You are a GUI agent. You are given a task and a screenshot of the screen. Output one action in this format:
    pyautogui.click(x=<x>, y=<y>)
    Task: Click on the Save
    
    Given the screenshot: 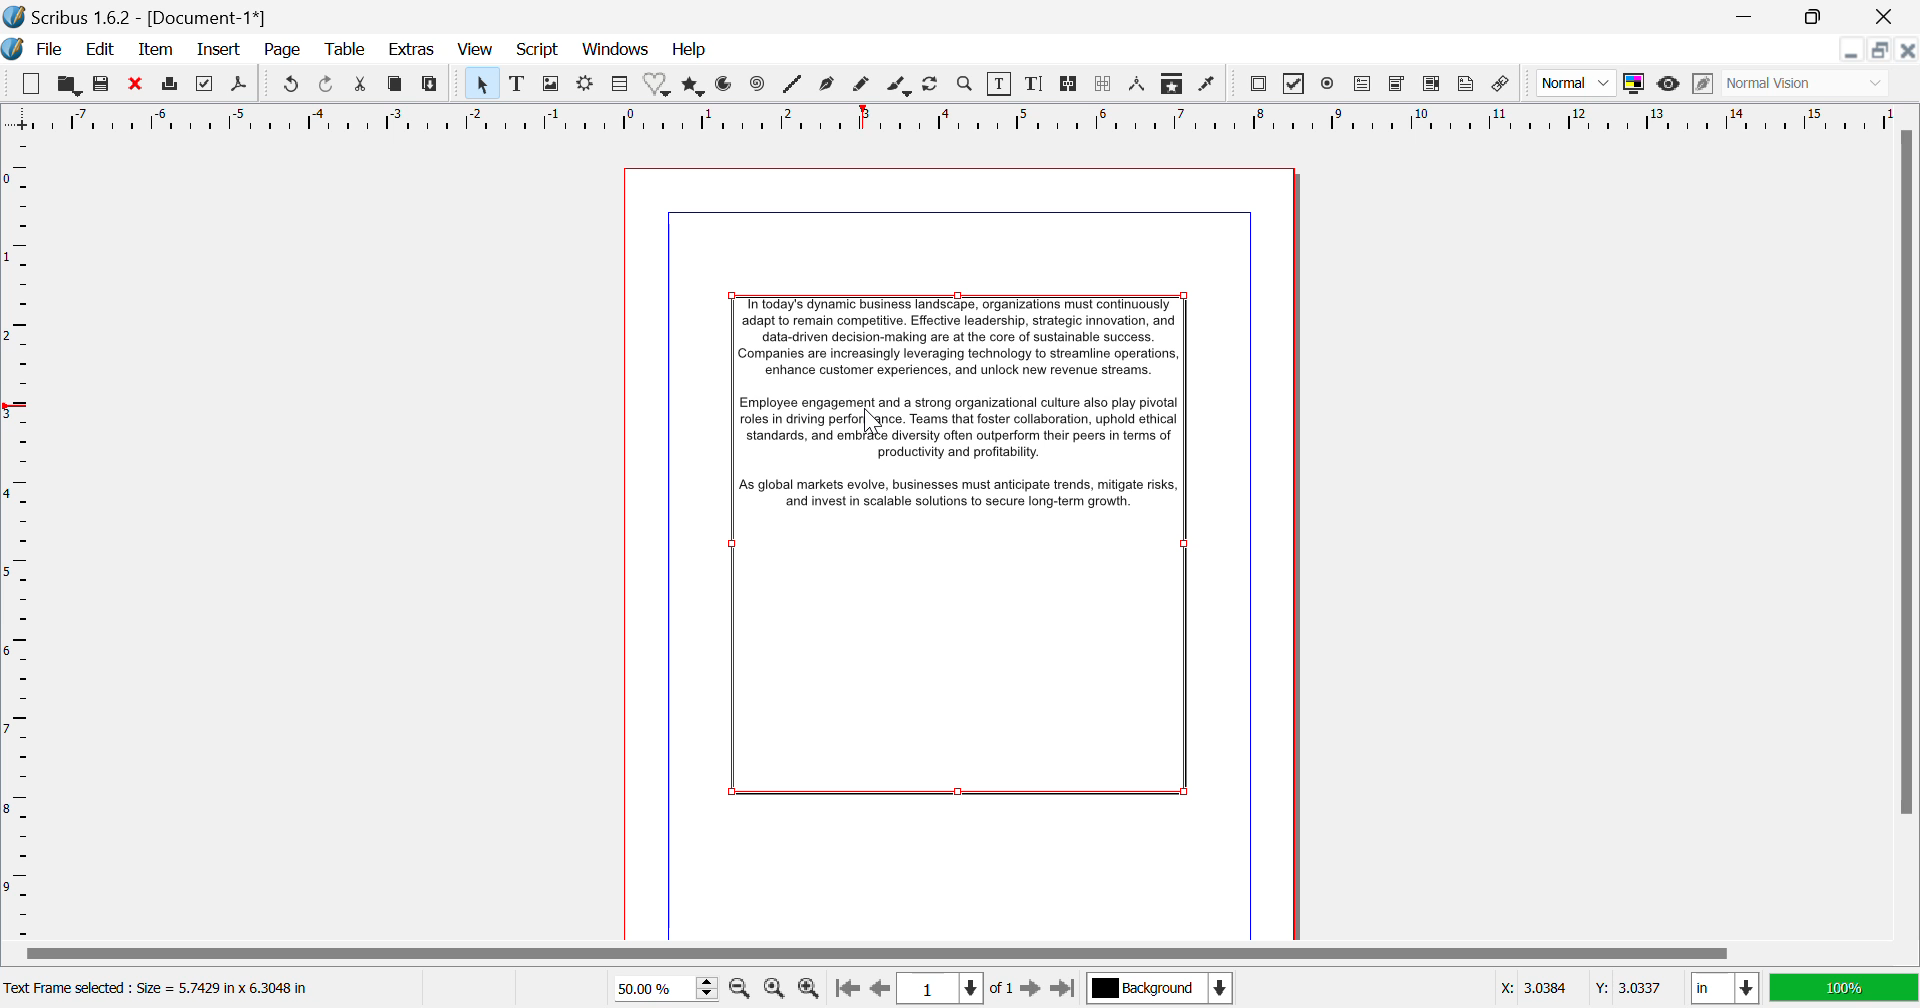 What is the action you would take?
    pyautogui.click(x=104, y=84)
    